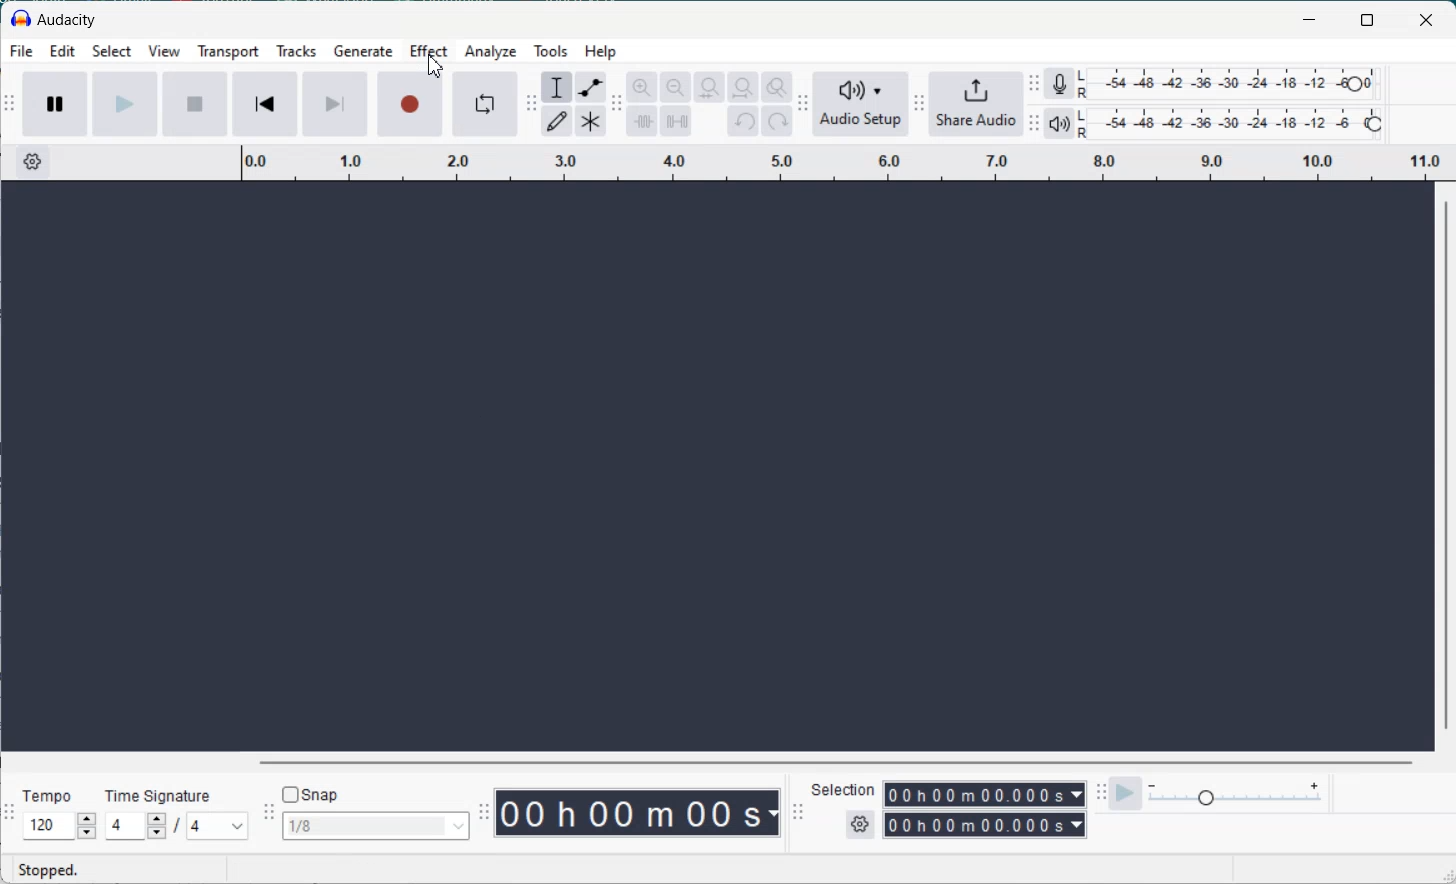 Image resolution: width=1456 pixels, height=884 pixels. I want to click on Selection settings, so click(859, 825).